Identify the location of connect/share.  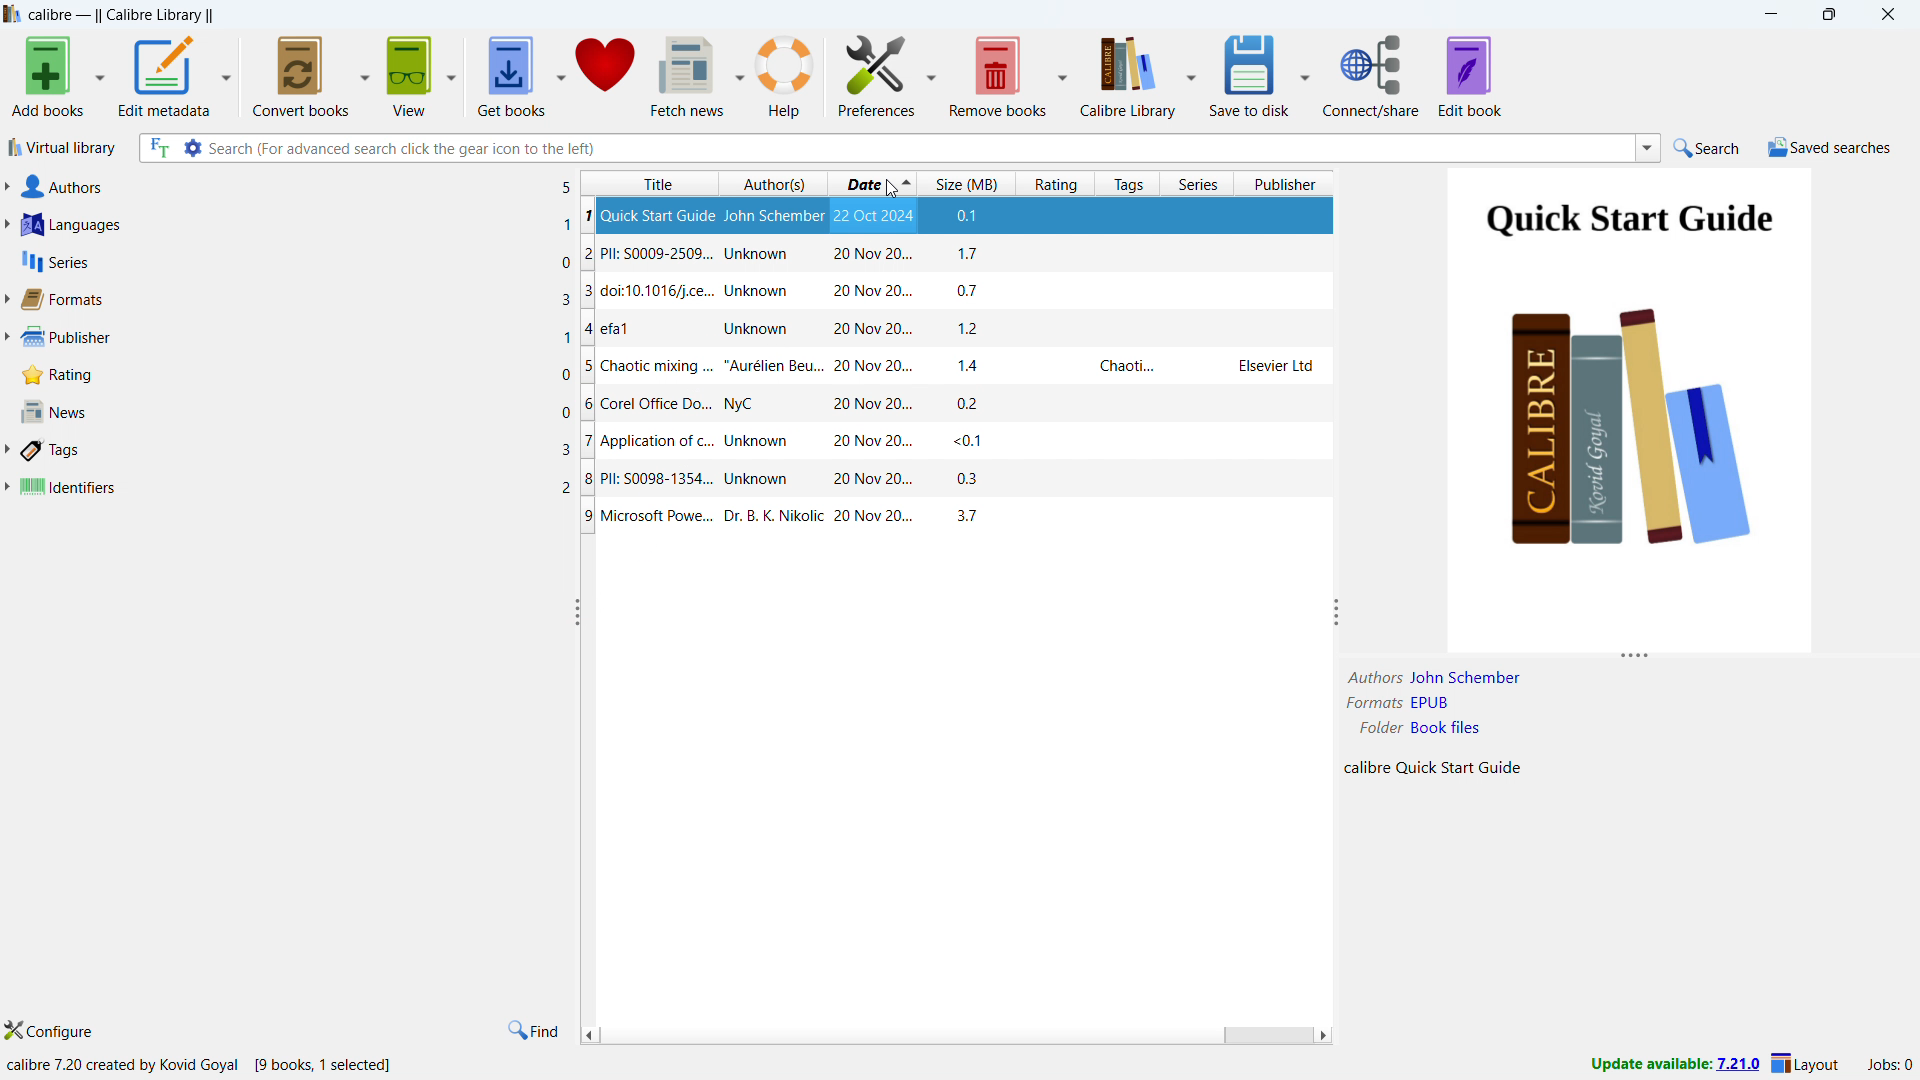
(1372, 75).